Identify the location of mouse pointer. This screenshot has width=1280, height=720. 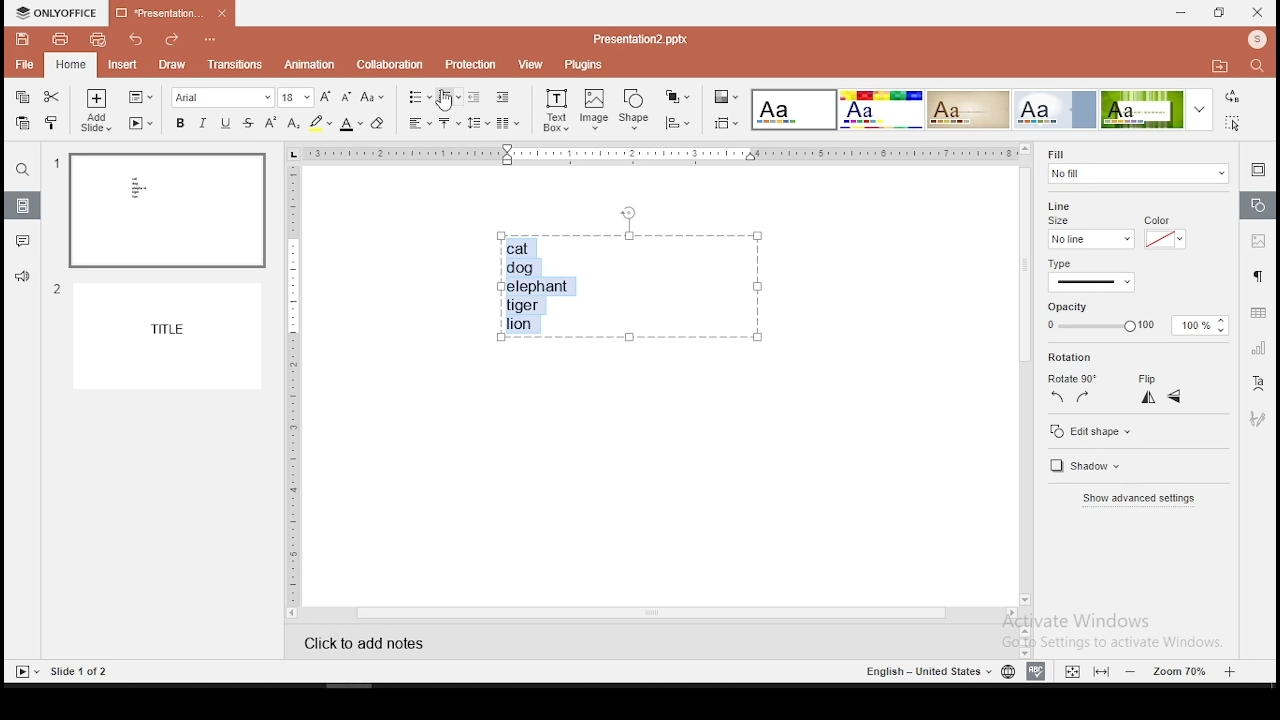
(450, 97).